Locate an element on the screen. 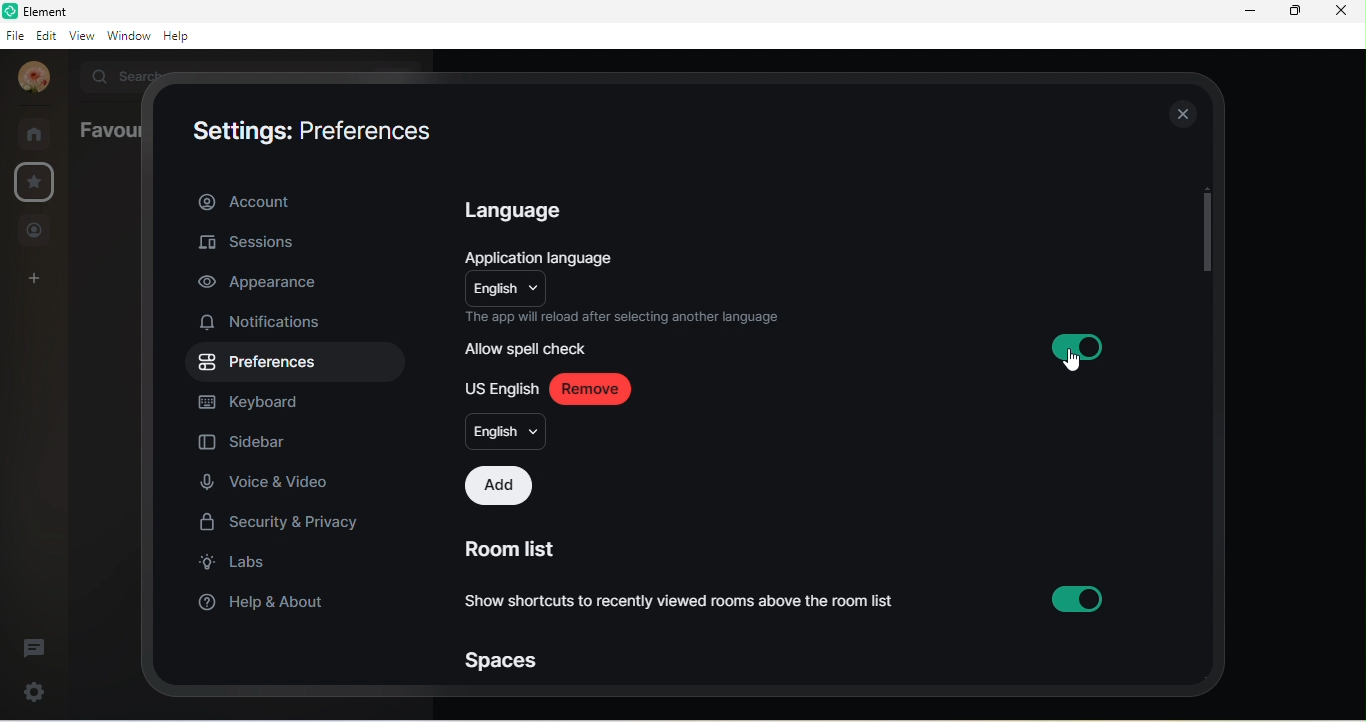 The image size is (1366, 722). maximize is located at coordinates (1295, 14).